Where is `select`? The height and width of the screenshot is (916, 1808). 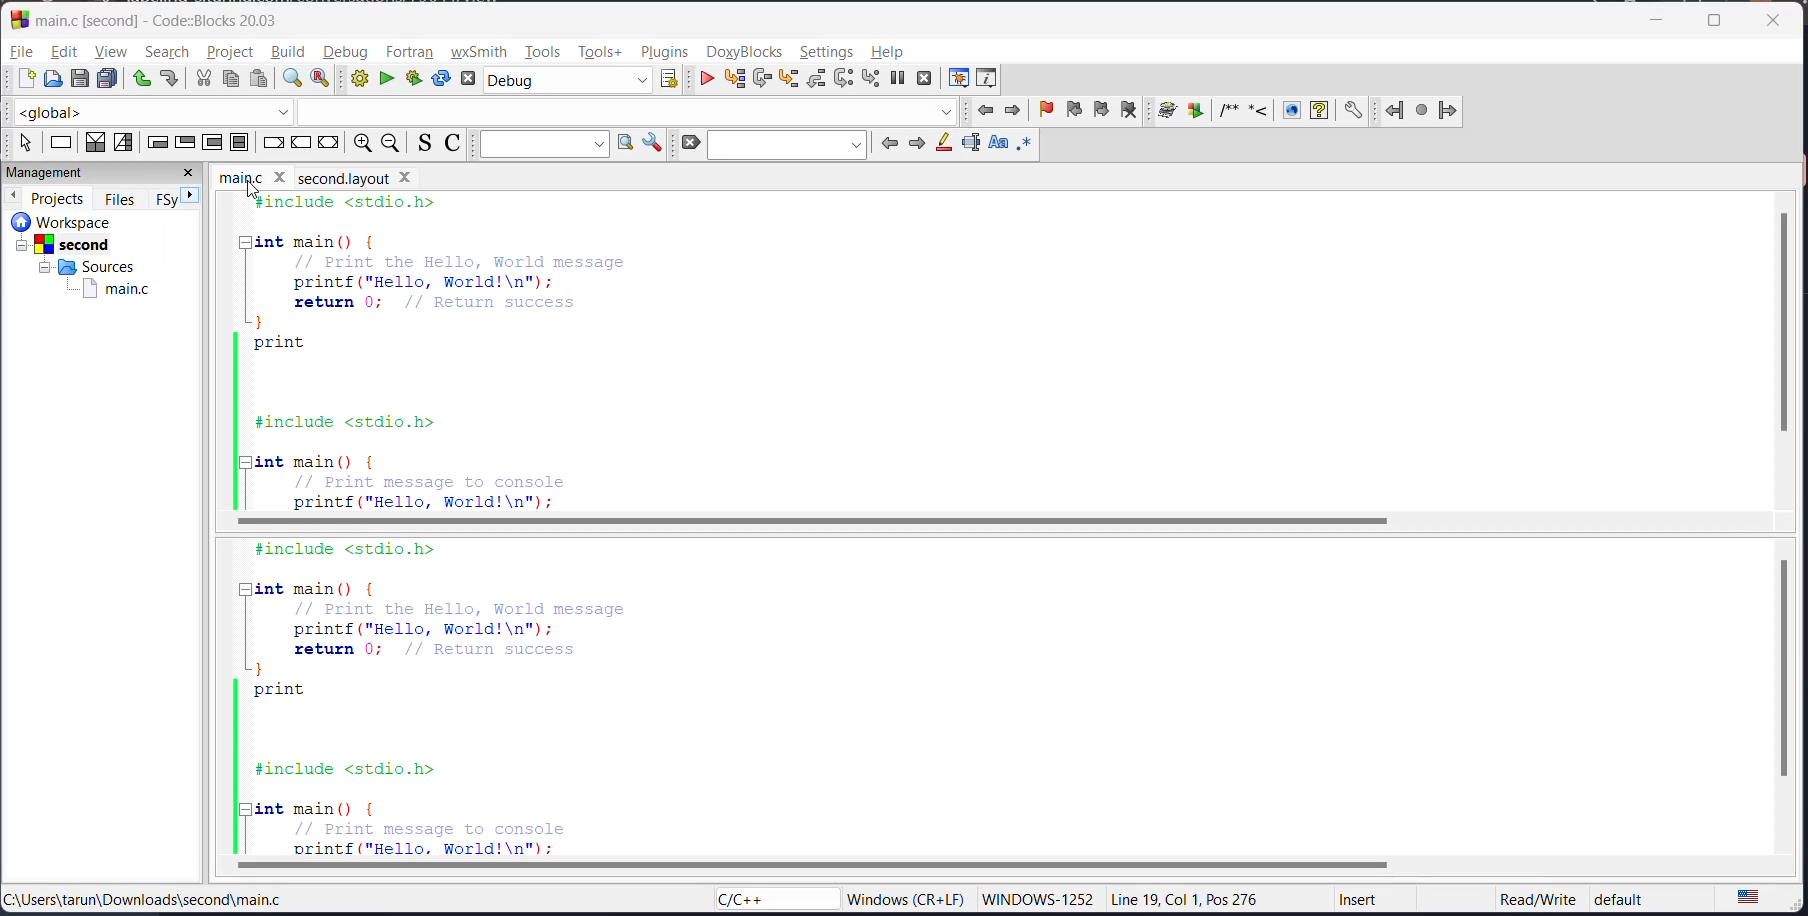 select is located at coordinates (28, 143).